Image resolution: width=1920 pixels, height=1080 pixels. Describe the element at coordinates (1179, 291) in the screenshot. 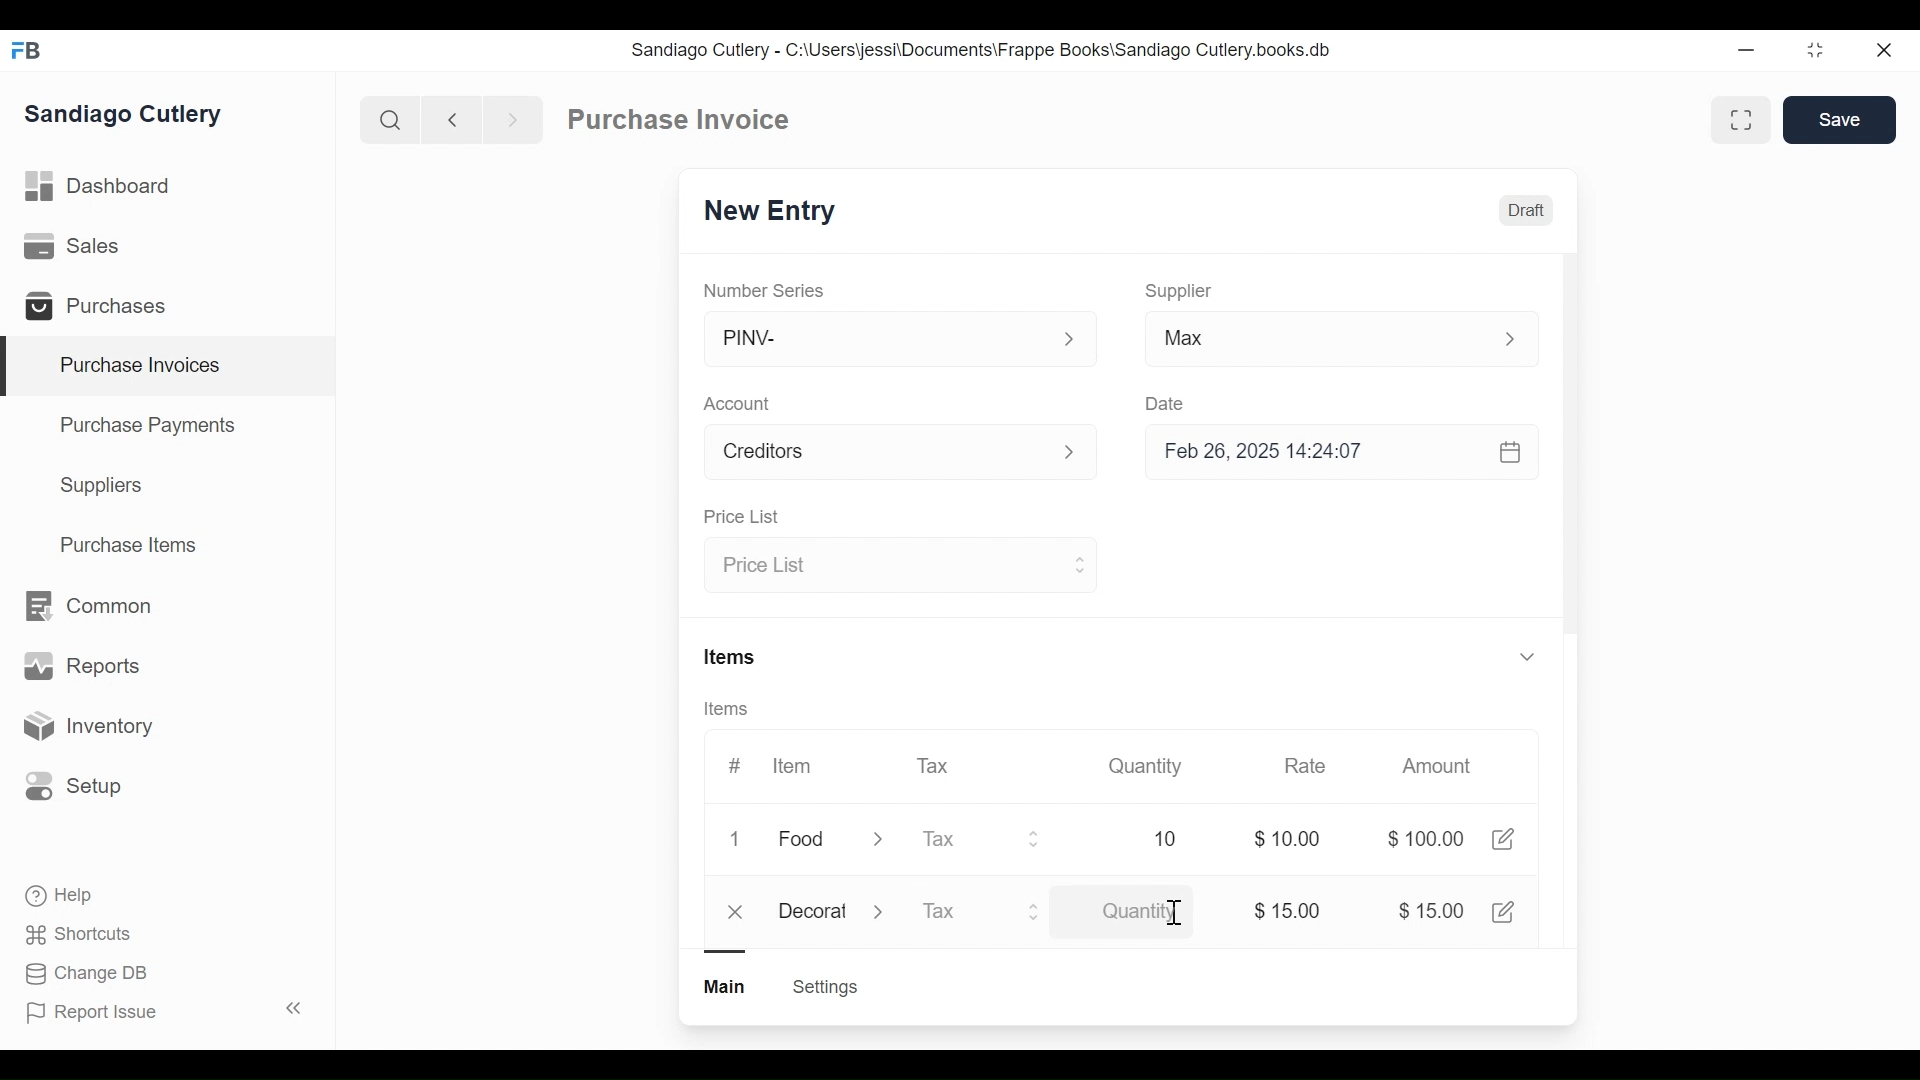

I see `Supplier` at that location.